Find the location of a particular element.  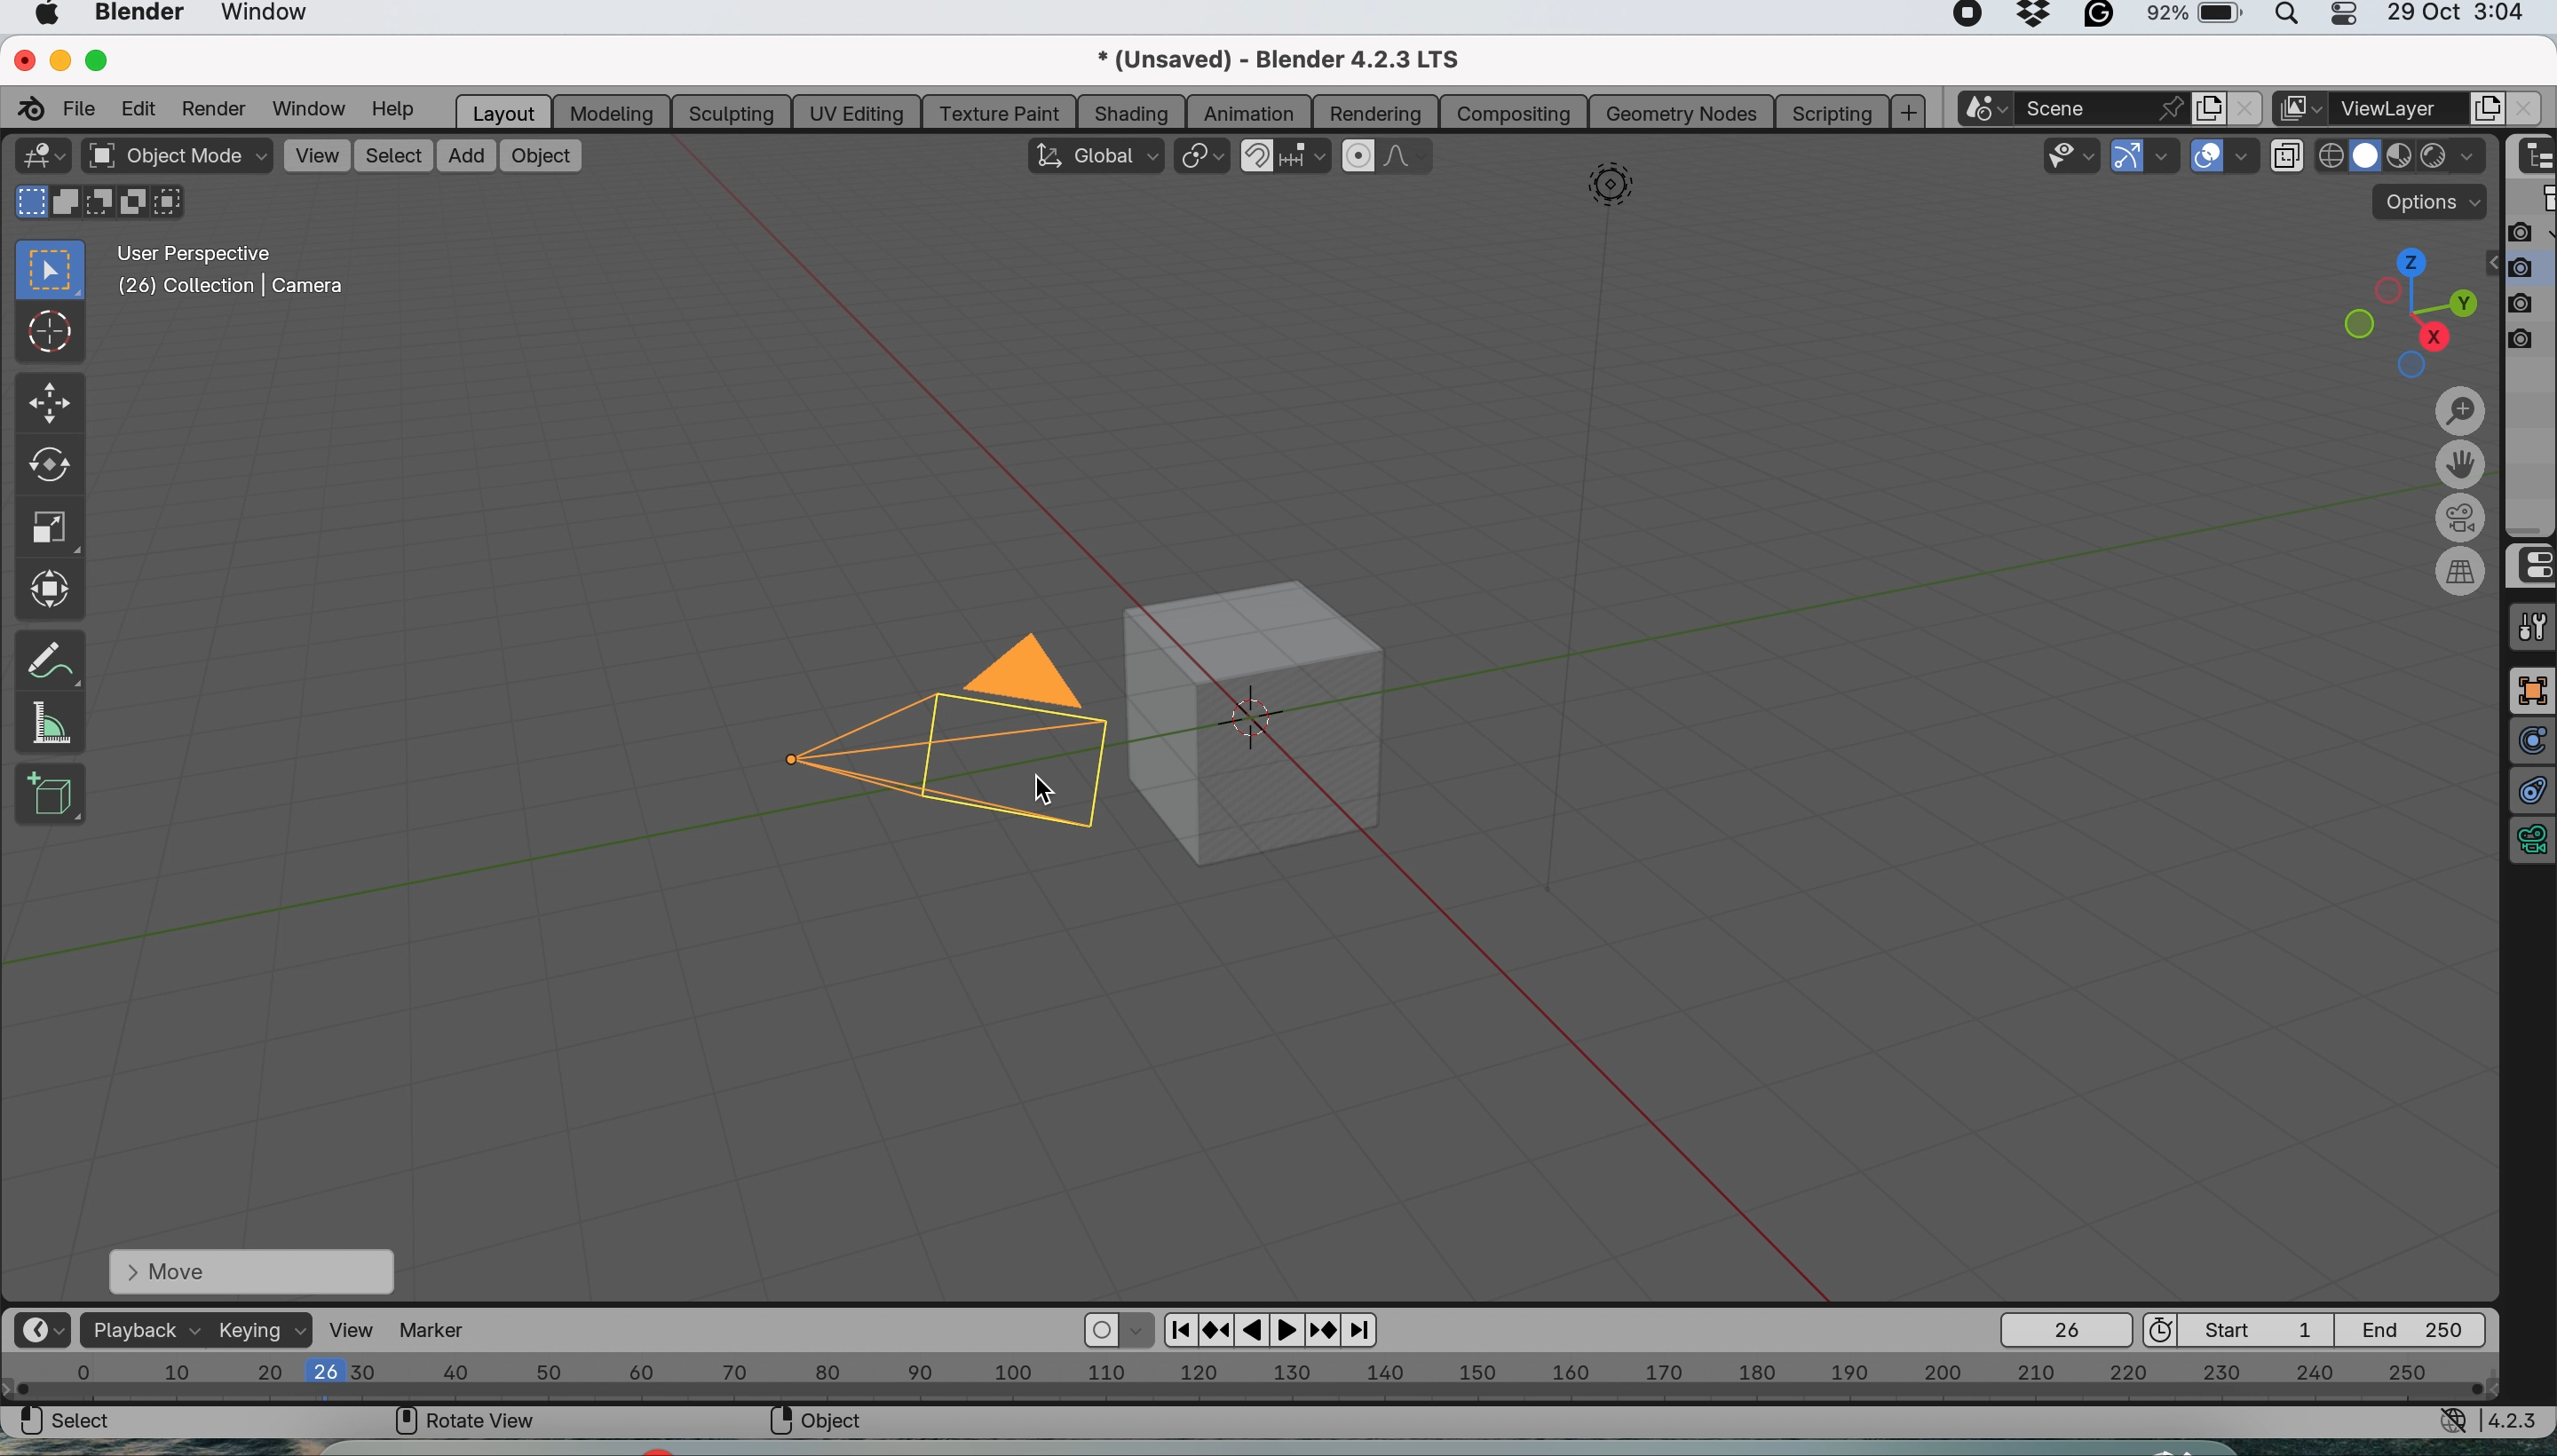

select is located at coordinates (67, 1424).